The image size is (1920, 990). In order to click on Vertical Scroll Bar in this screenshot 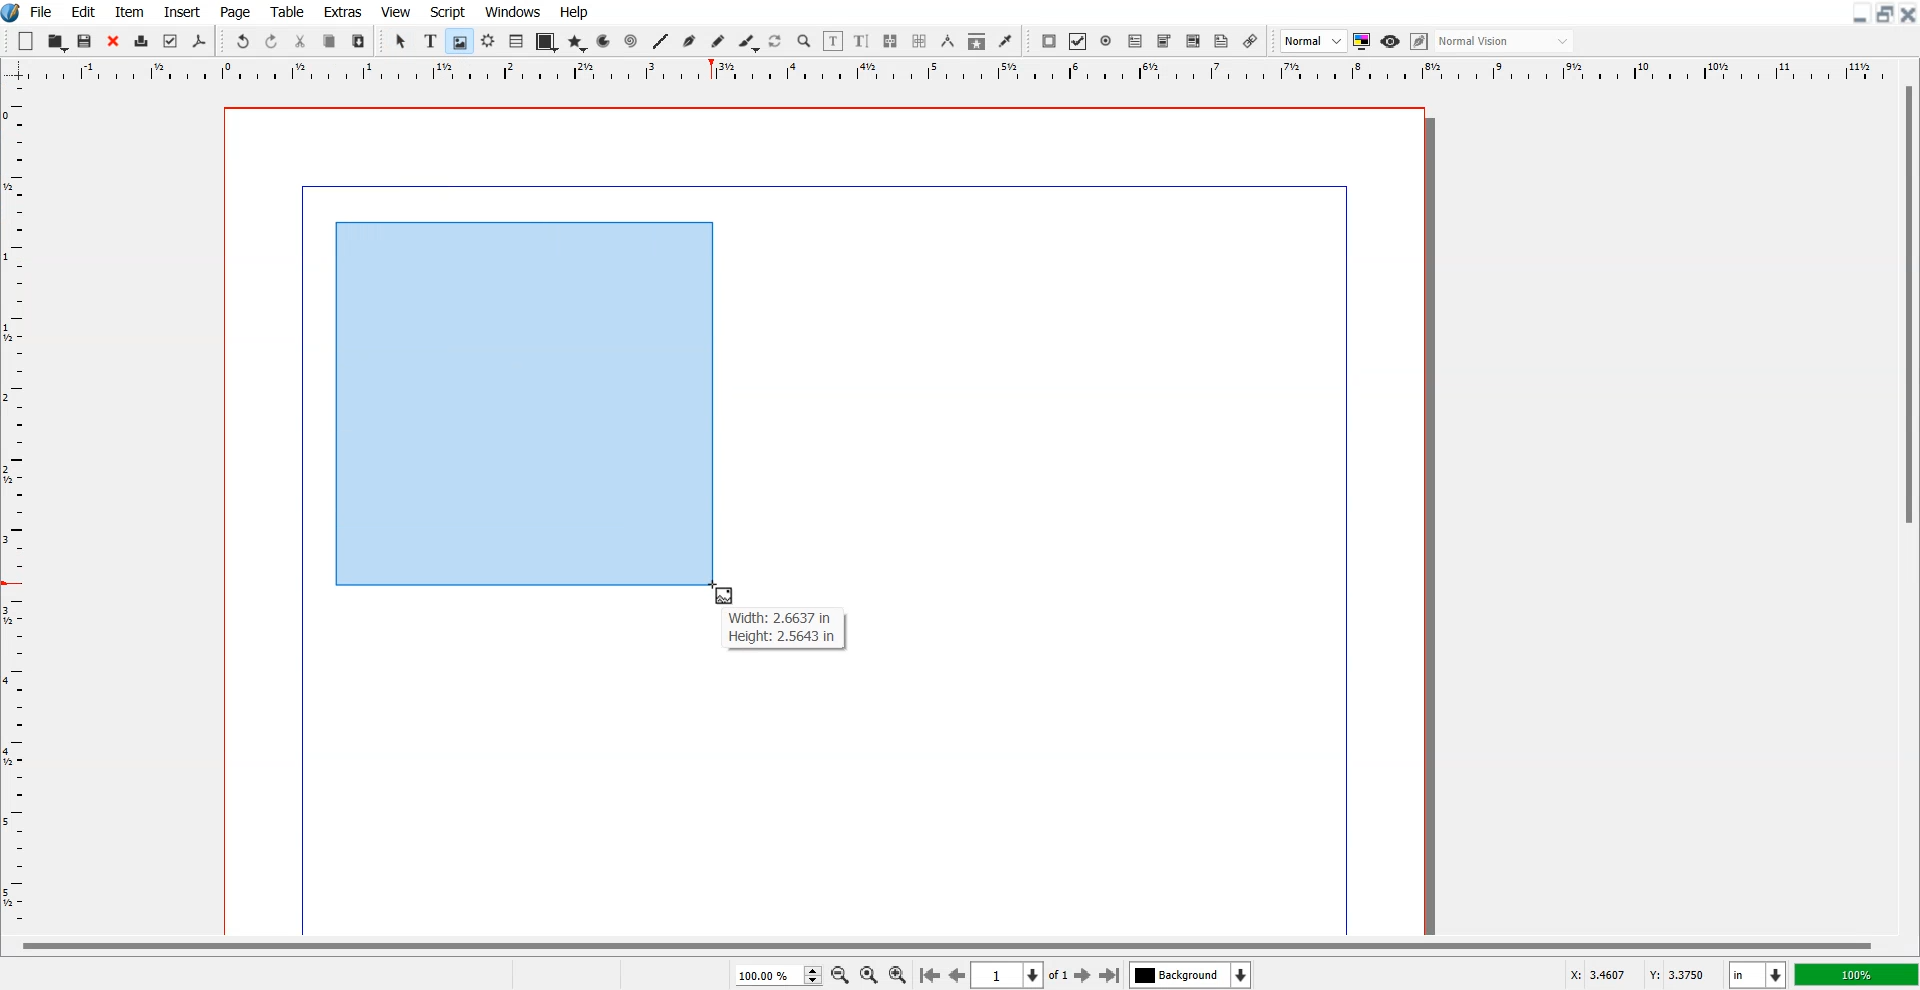, I will do `click(1906, 506)`.